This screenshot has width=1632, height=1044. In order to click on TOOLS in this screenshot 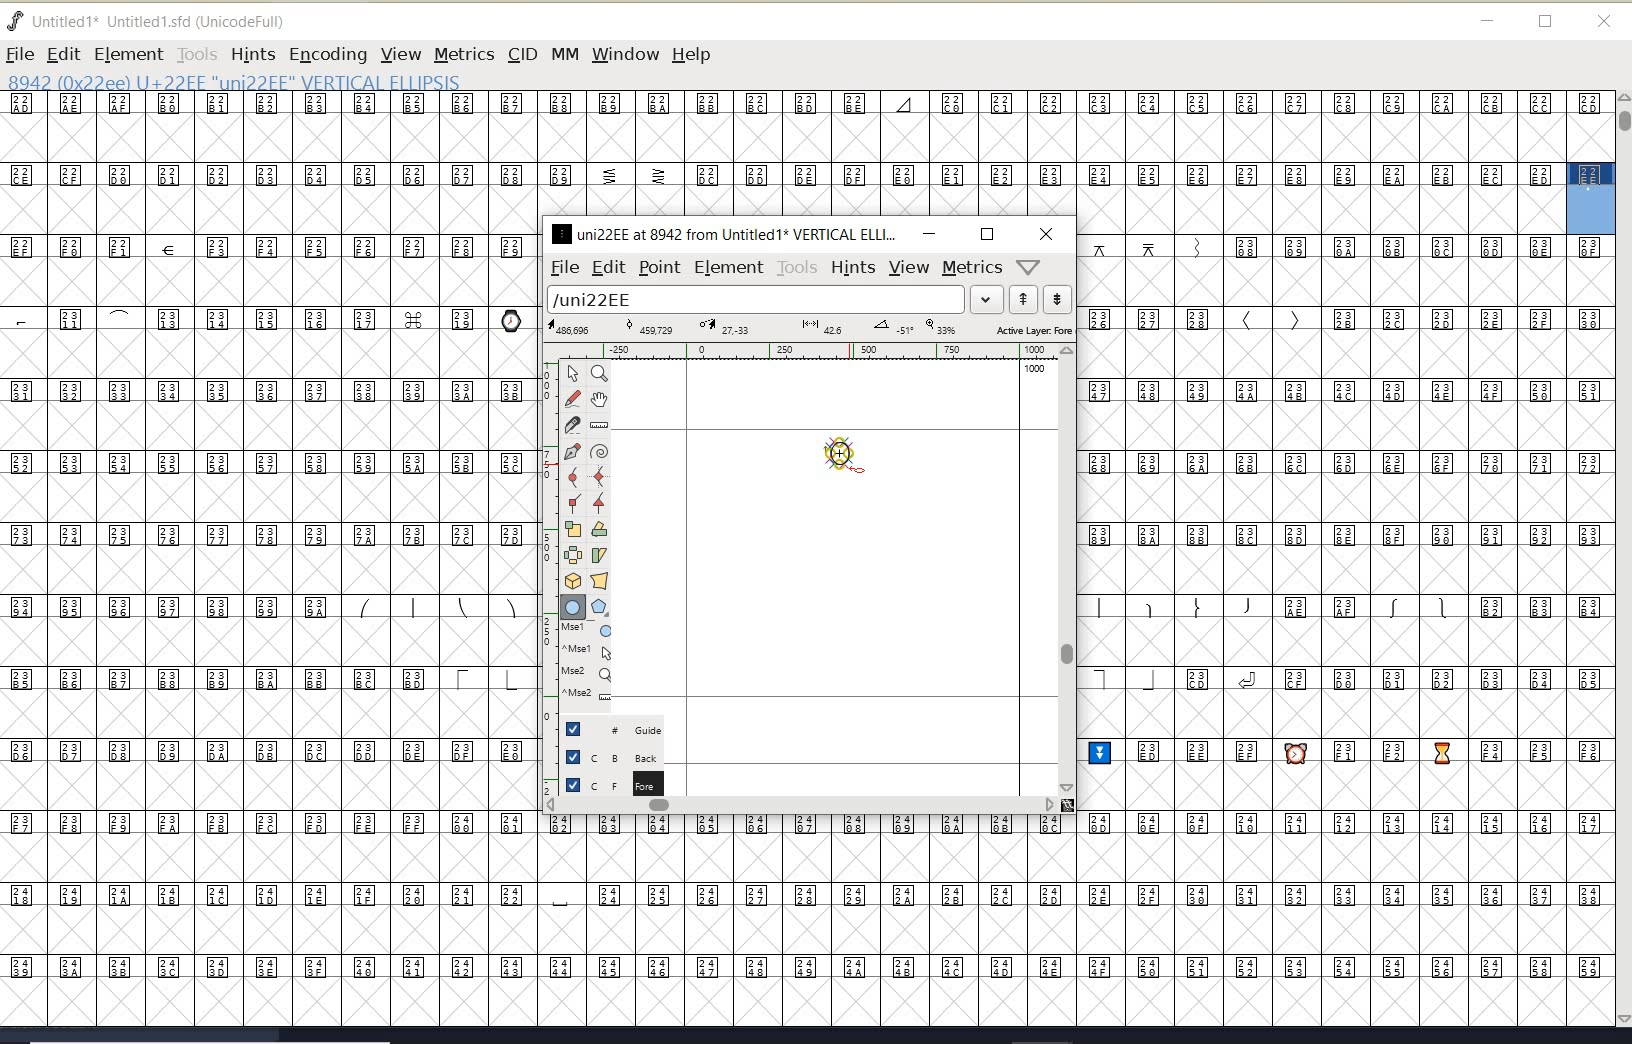, I will do `click(196, 54)`.